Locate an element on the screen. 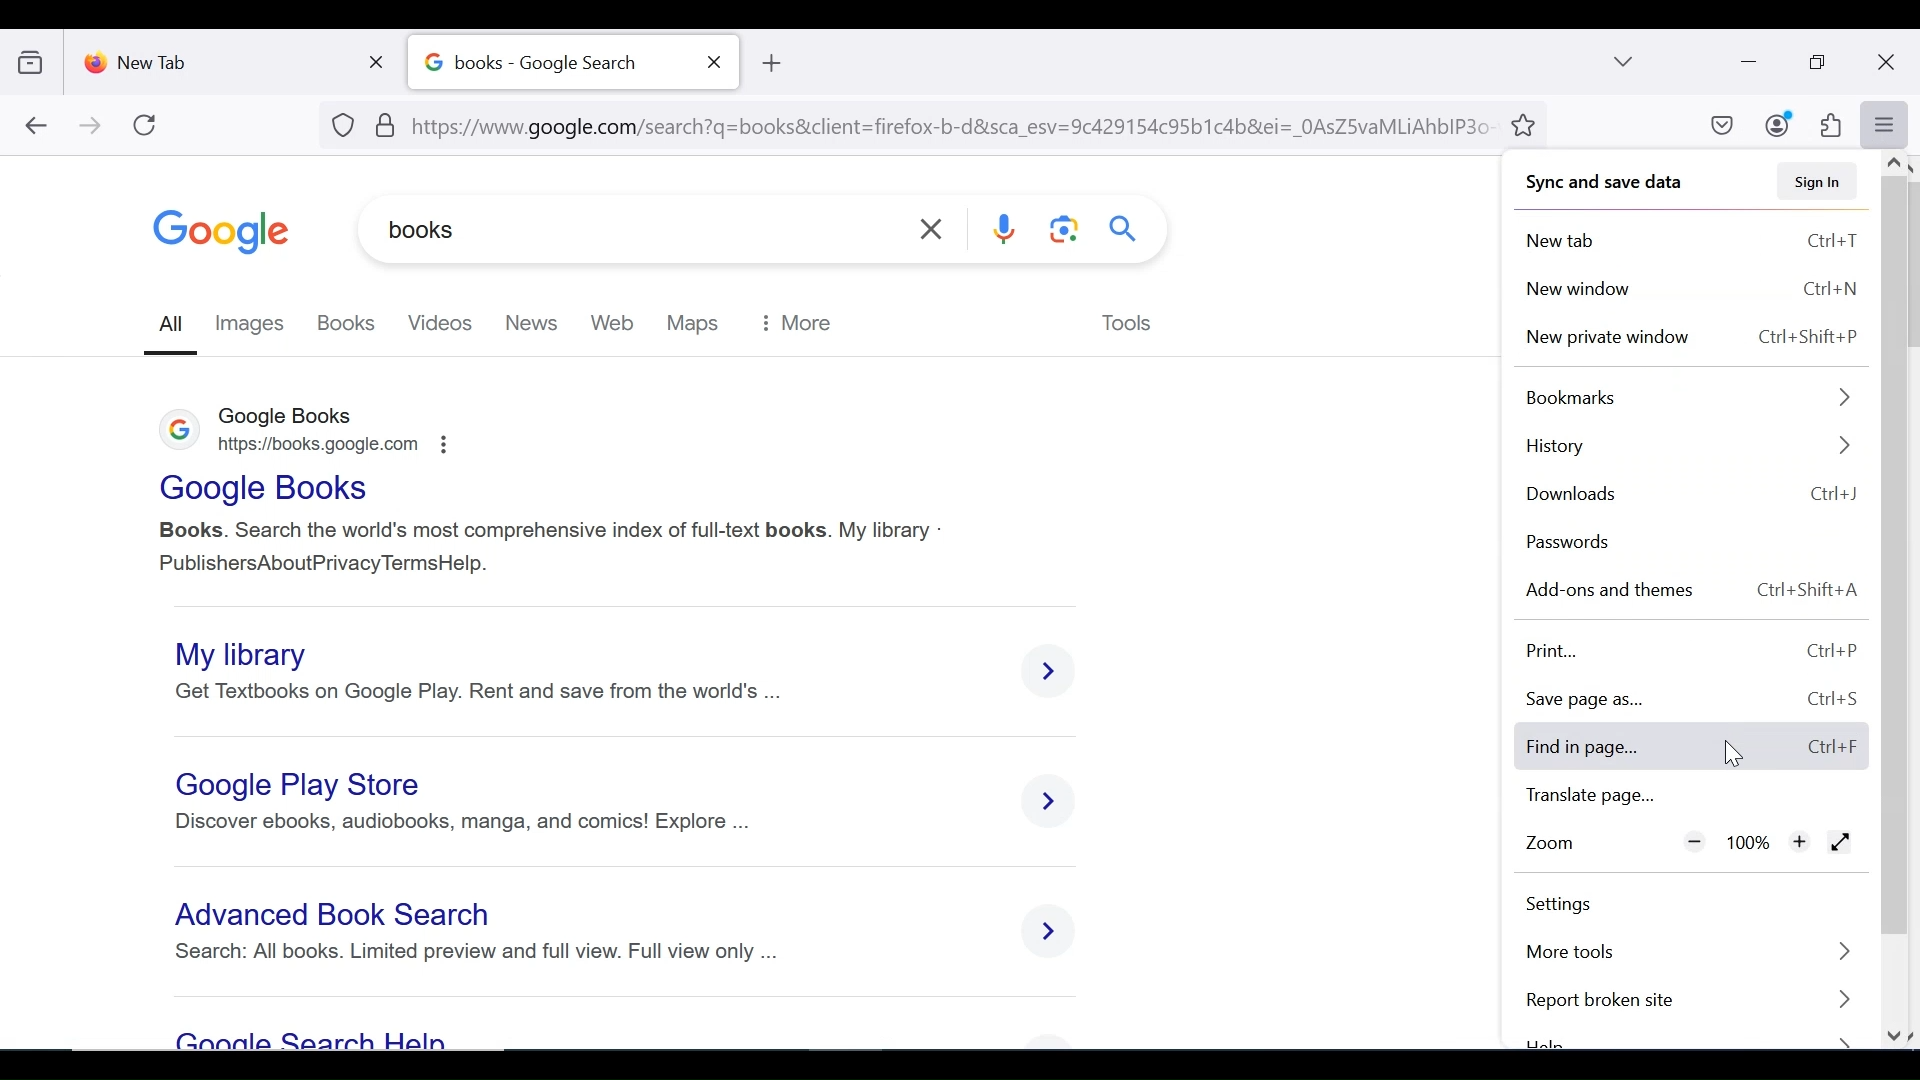 The image size is (1920, 1080). find in page is located at coordinates (1697, 652).